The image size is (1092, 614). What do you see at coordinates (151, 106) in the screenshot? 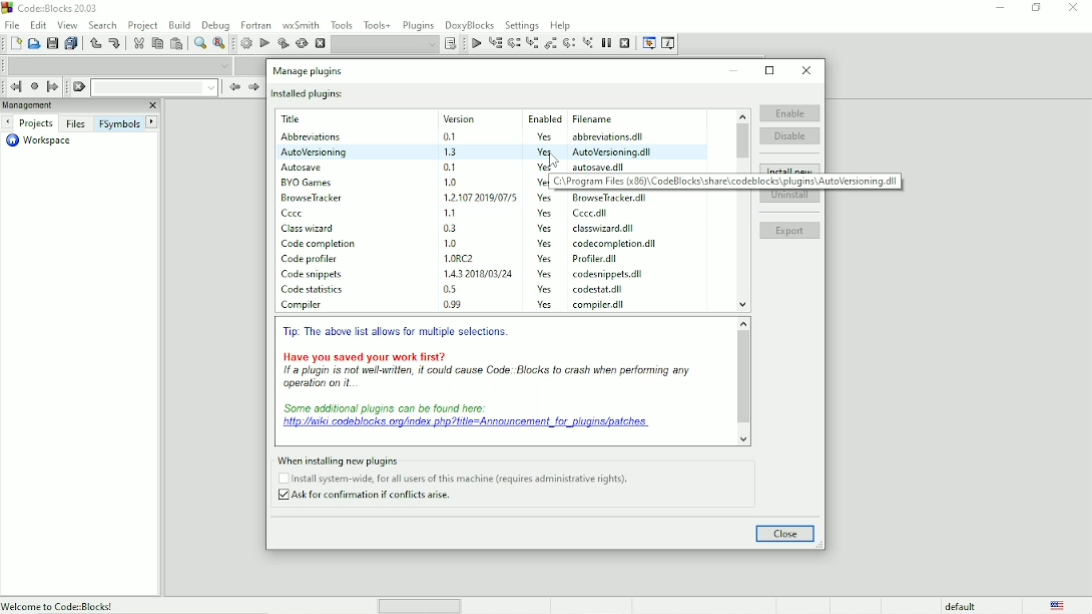
I see `Close` at bounding box center [151, 106].